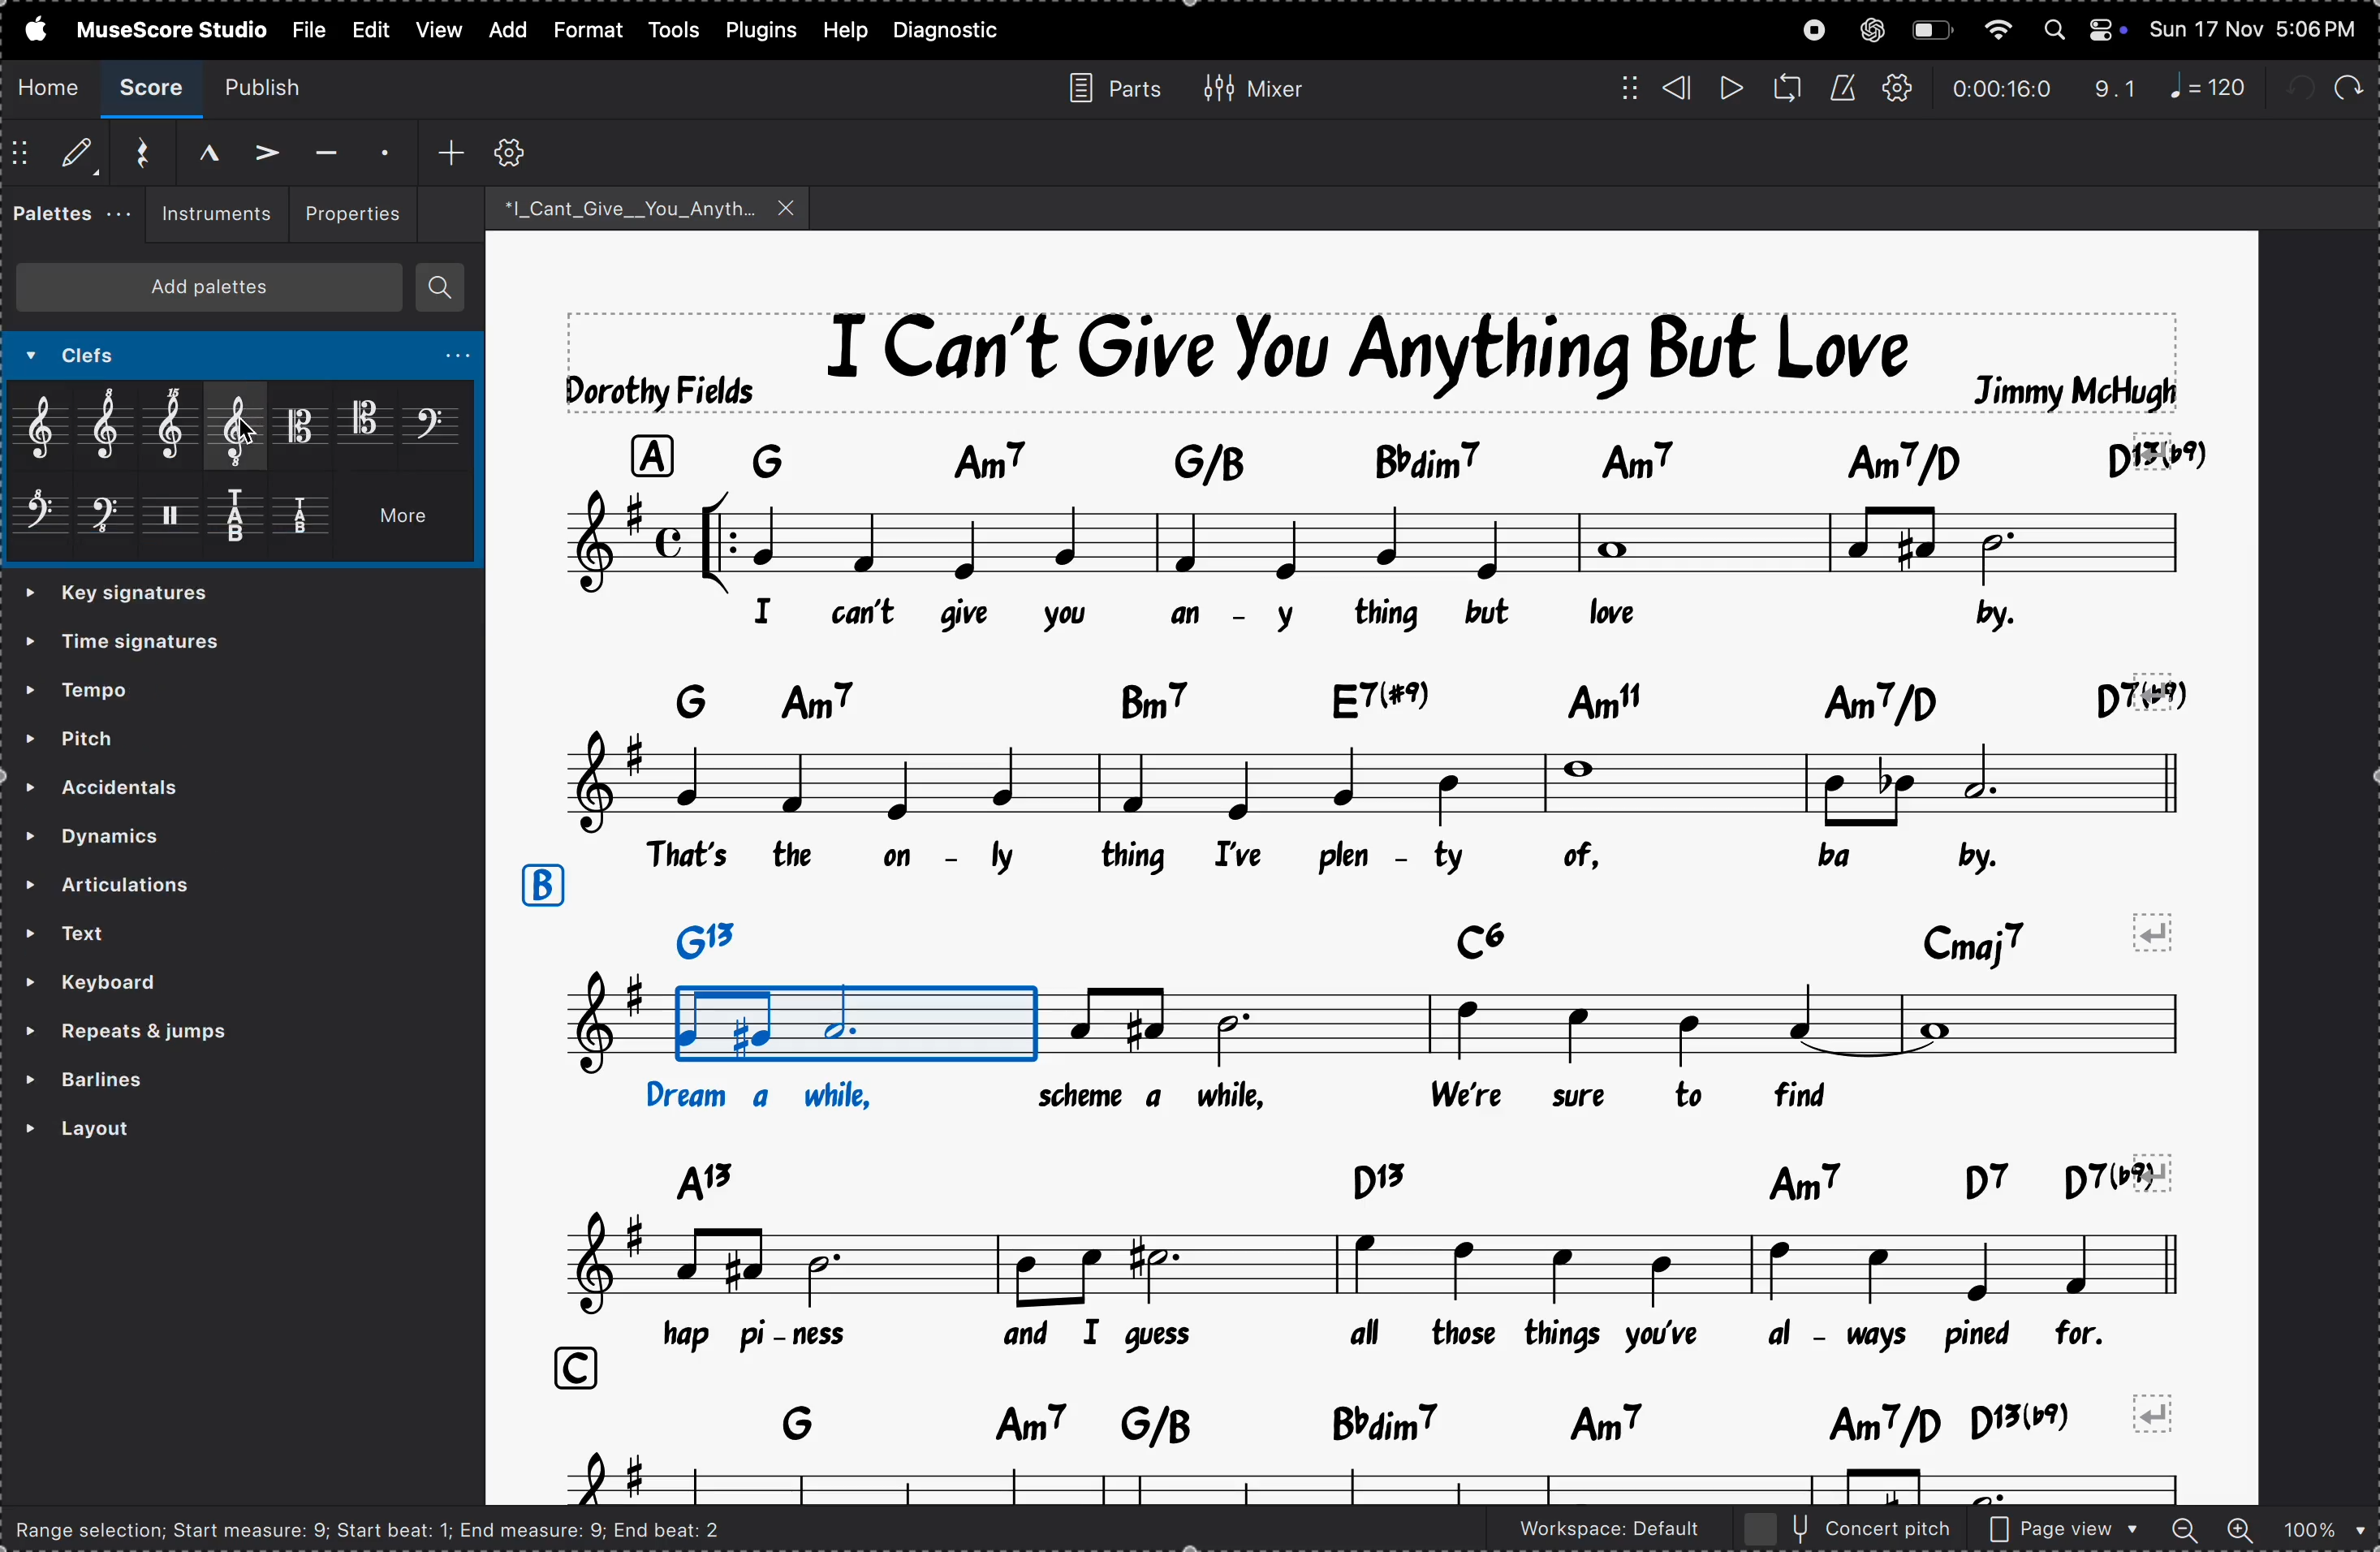 The image size is (2380, 1552). I want to click on redo, so click(2346, 83).